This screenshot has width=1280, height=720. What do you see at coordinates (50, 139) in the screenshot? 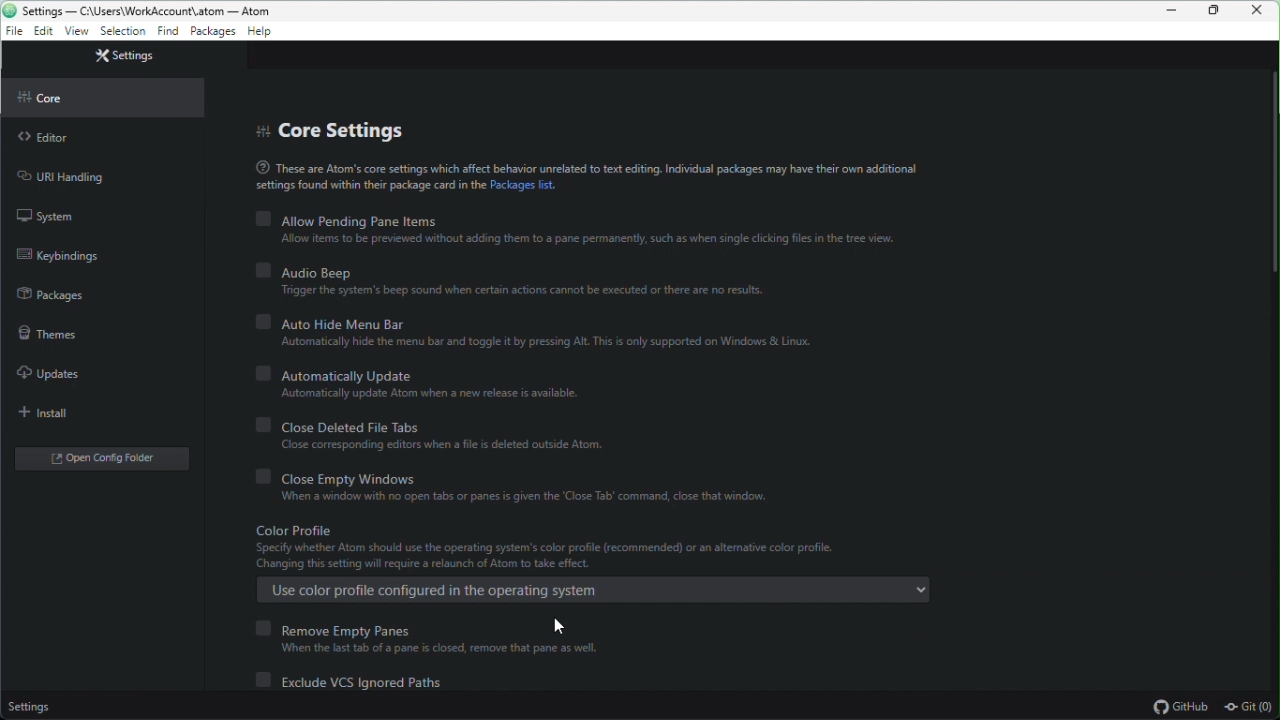
I see `Editor` at bounding box center [50, 139].